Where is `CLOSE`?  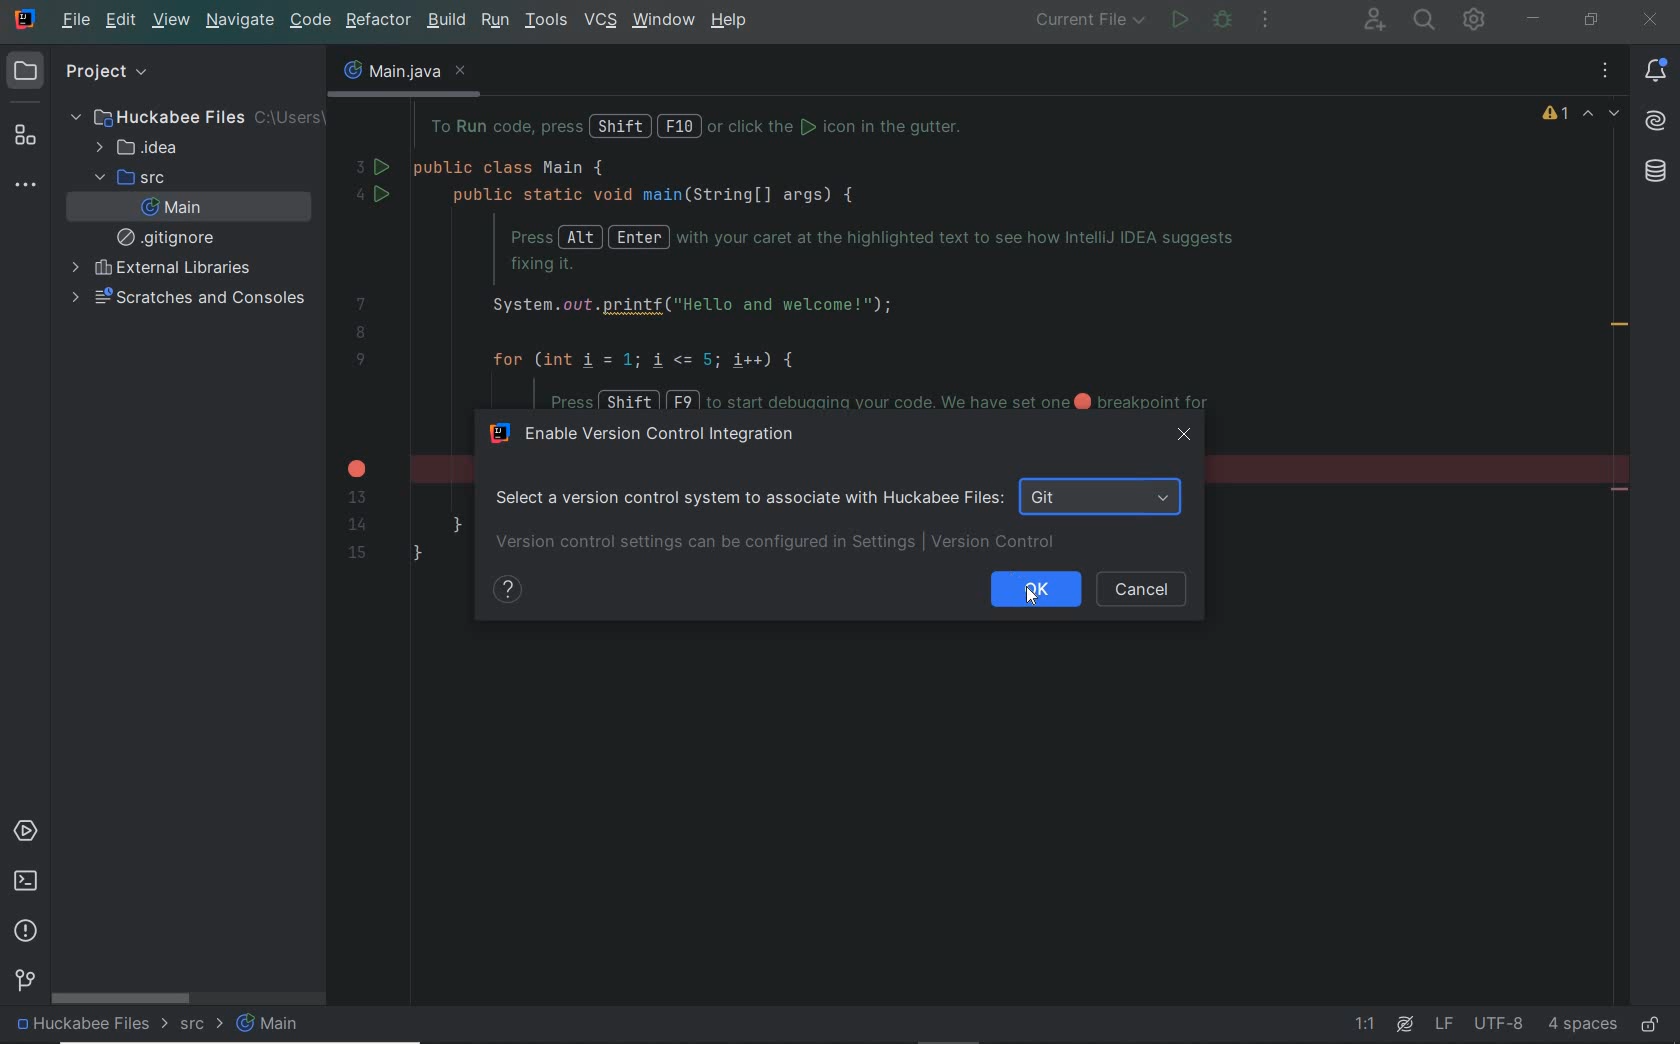
CLOSE is located at coordinates (1652, 20).